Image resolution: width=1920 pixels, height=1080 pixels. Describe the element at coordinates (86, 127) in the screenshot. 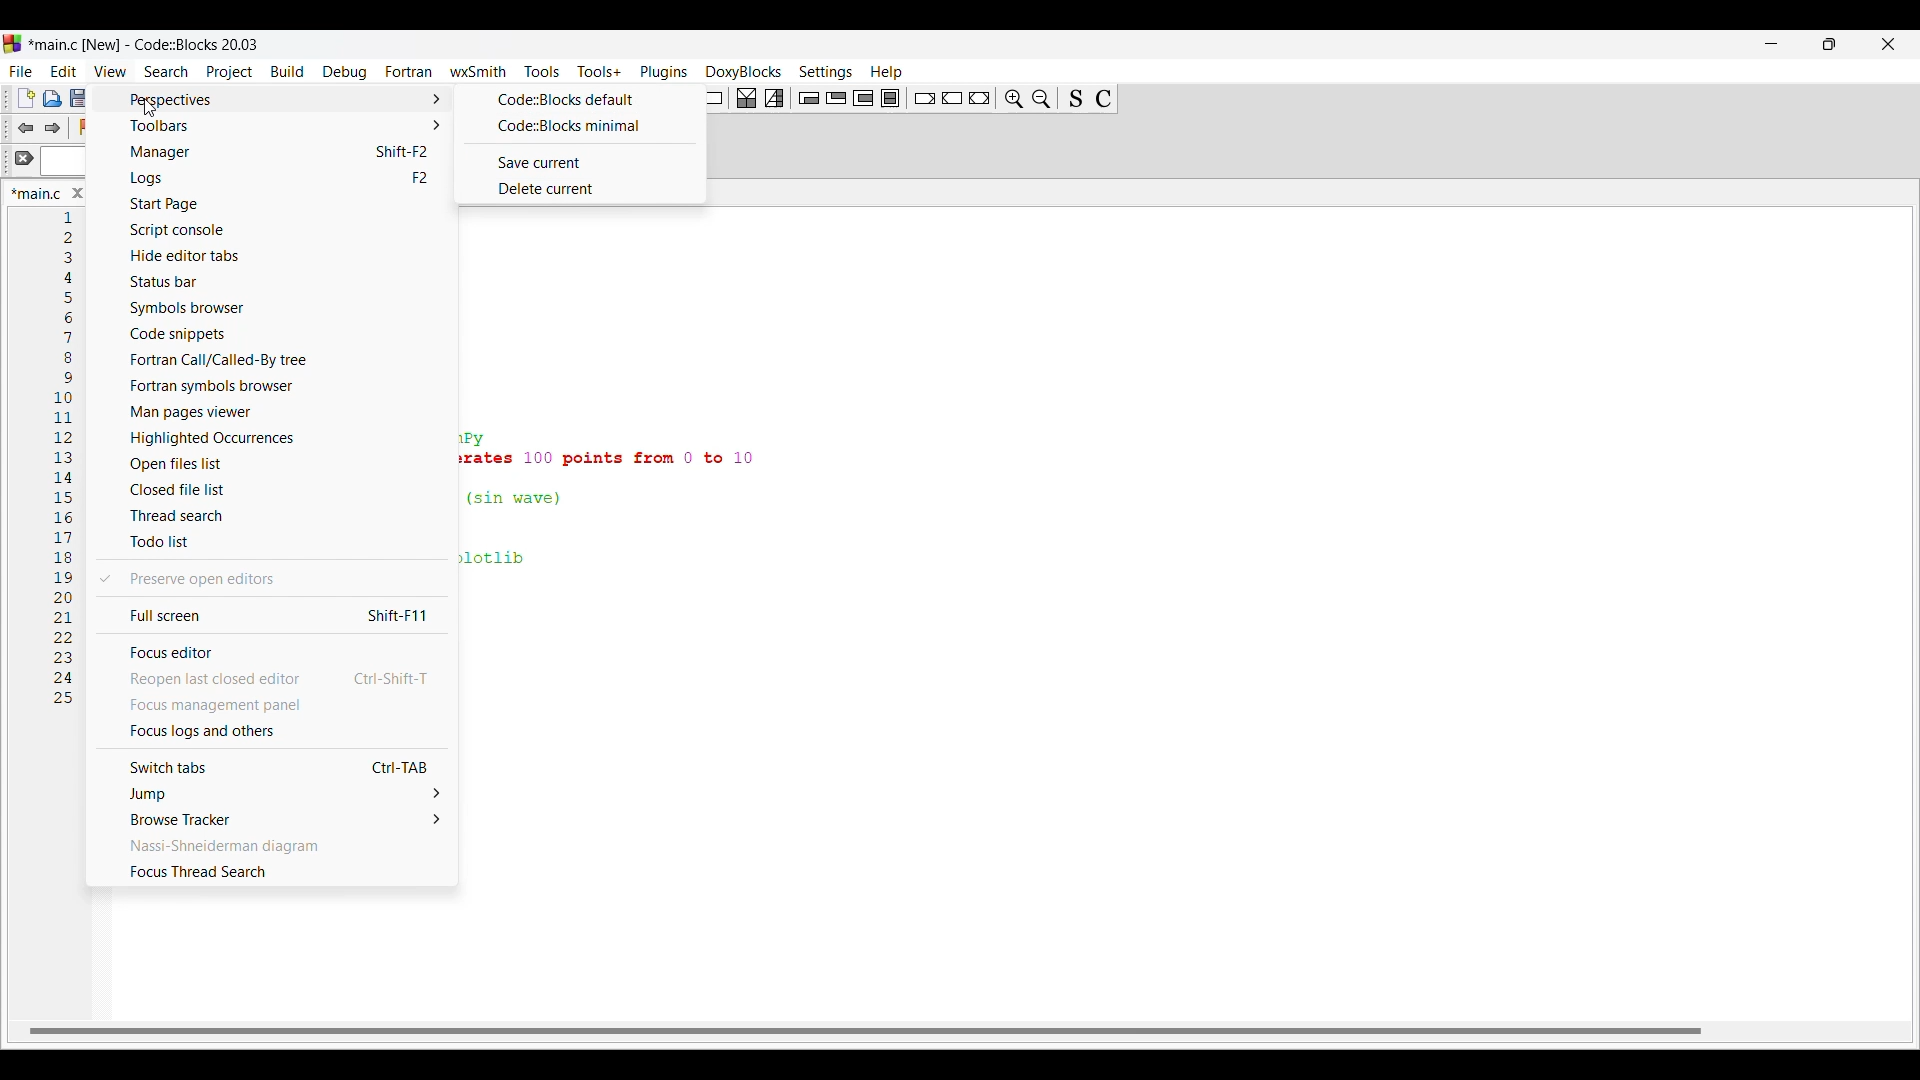

I see `Toggle bookmark` at that location.